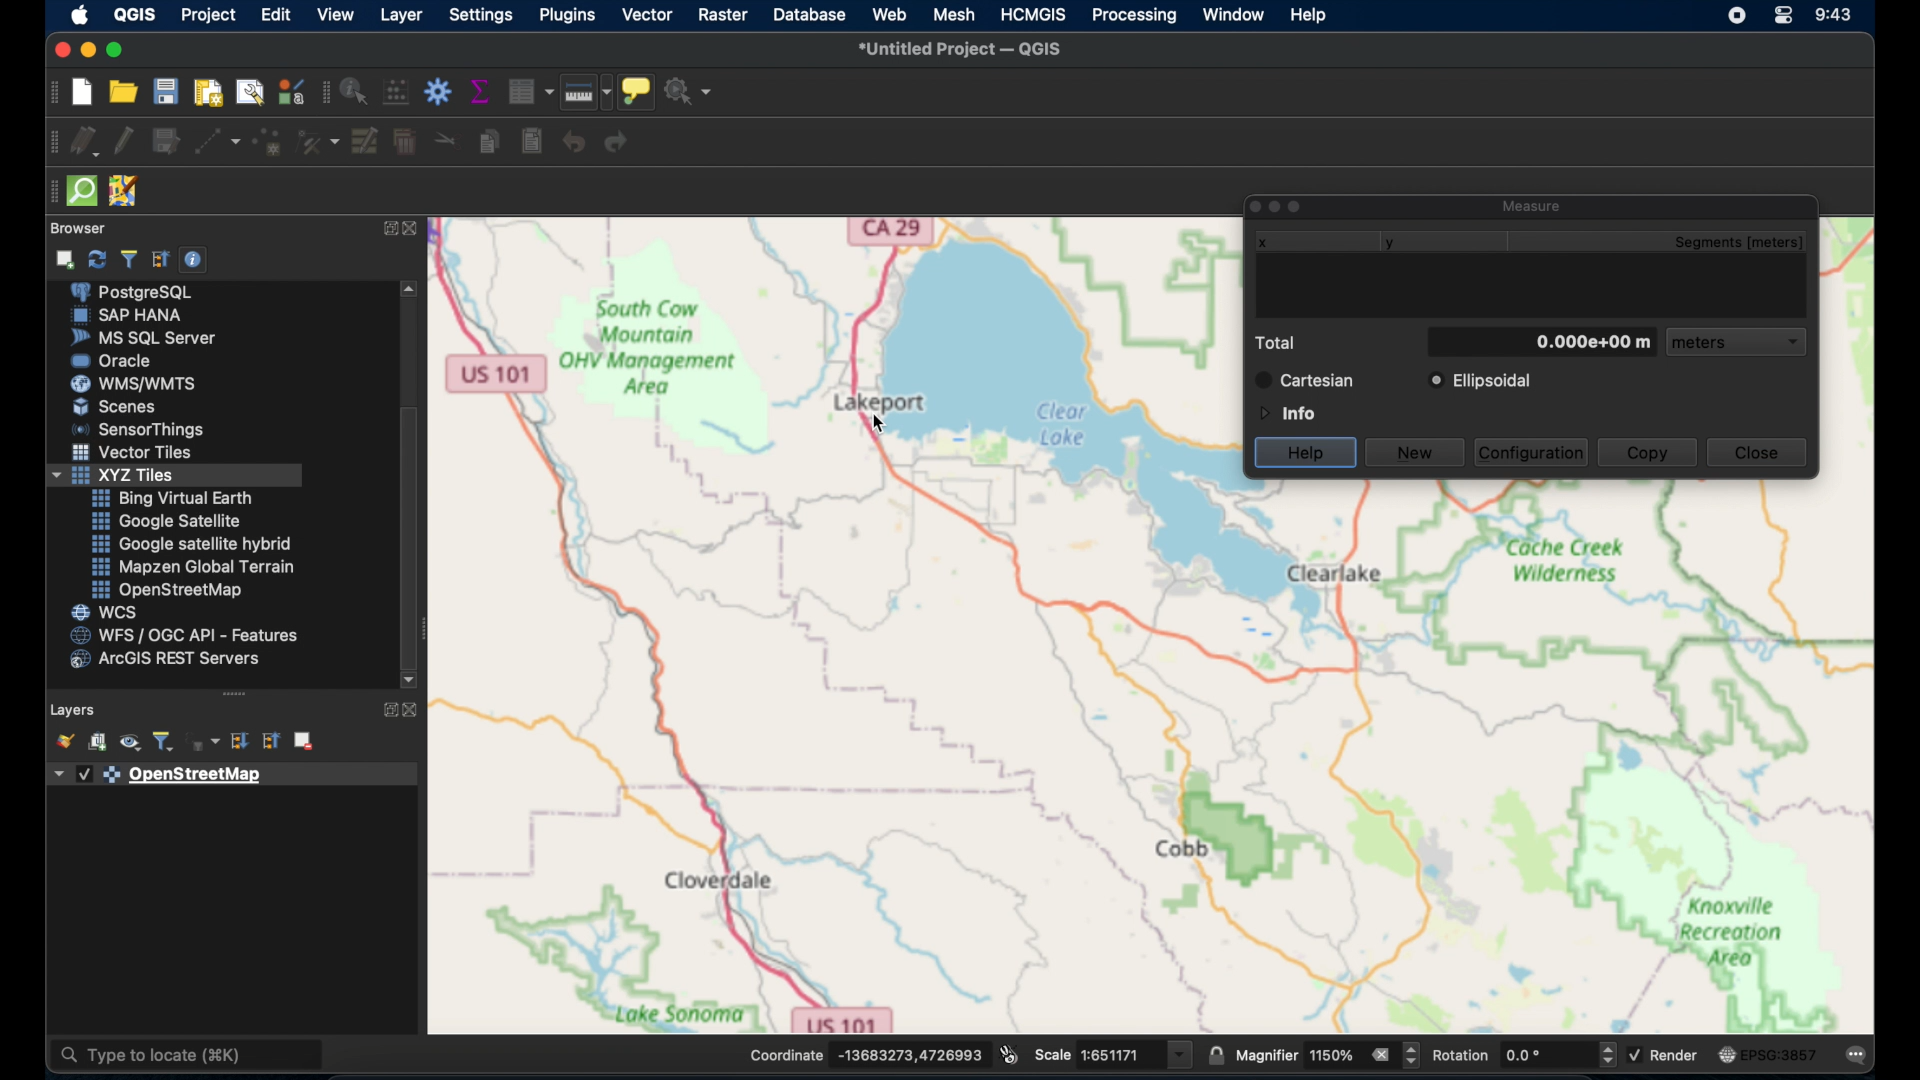  Describe the element at coordinates (401, 14) in the screenshot. I see `layer` at that location.